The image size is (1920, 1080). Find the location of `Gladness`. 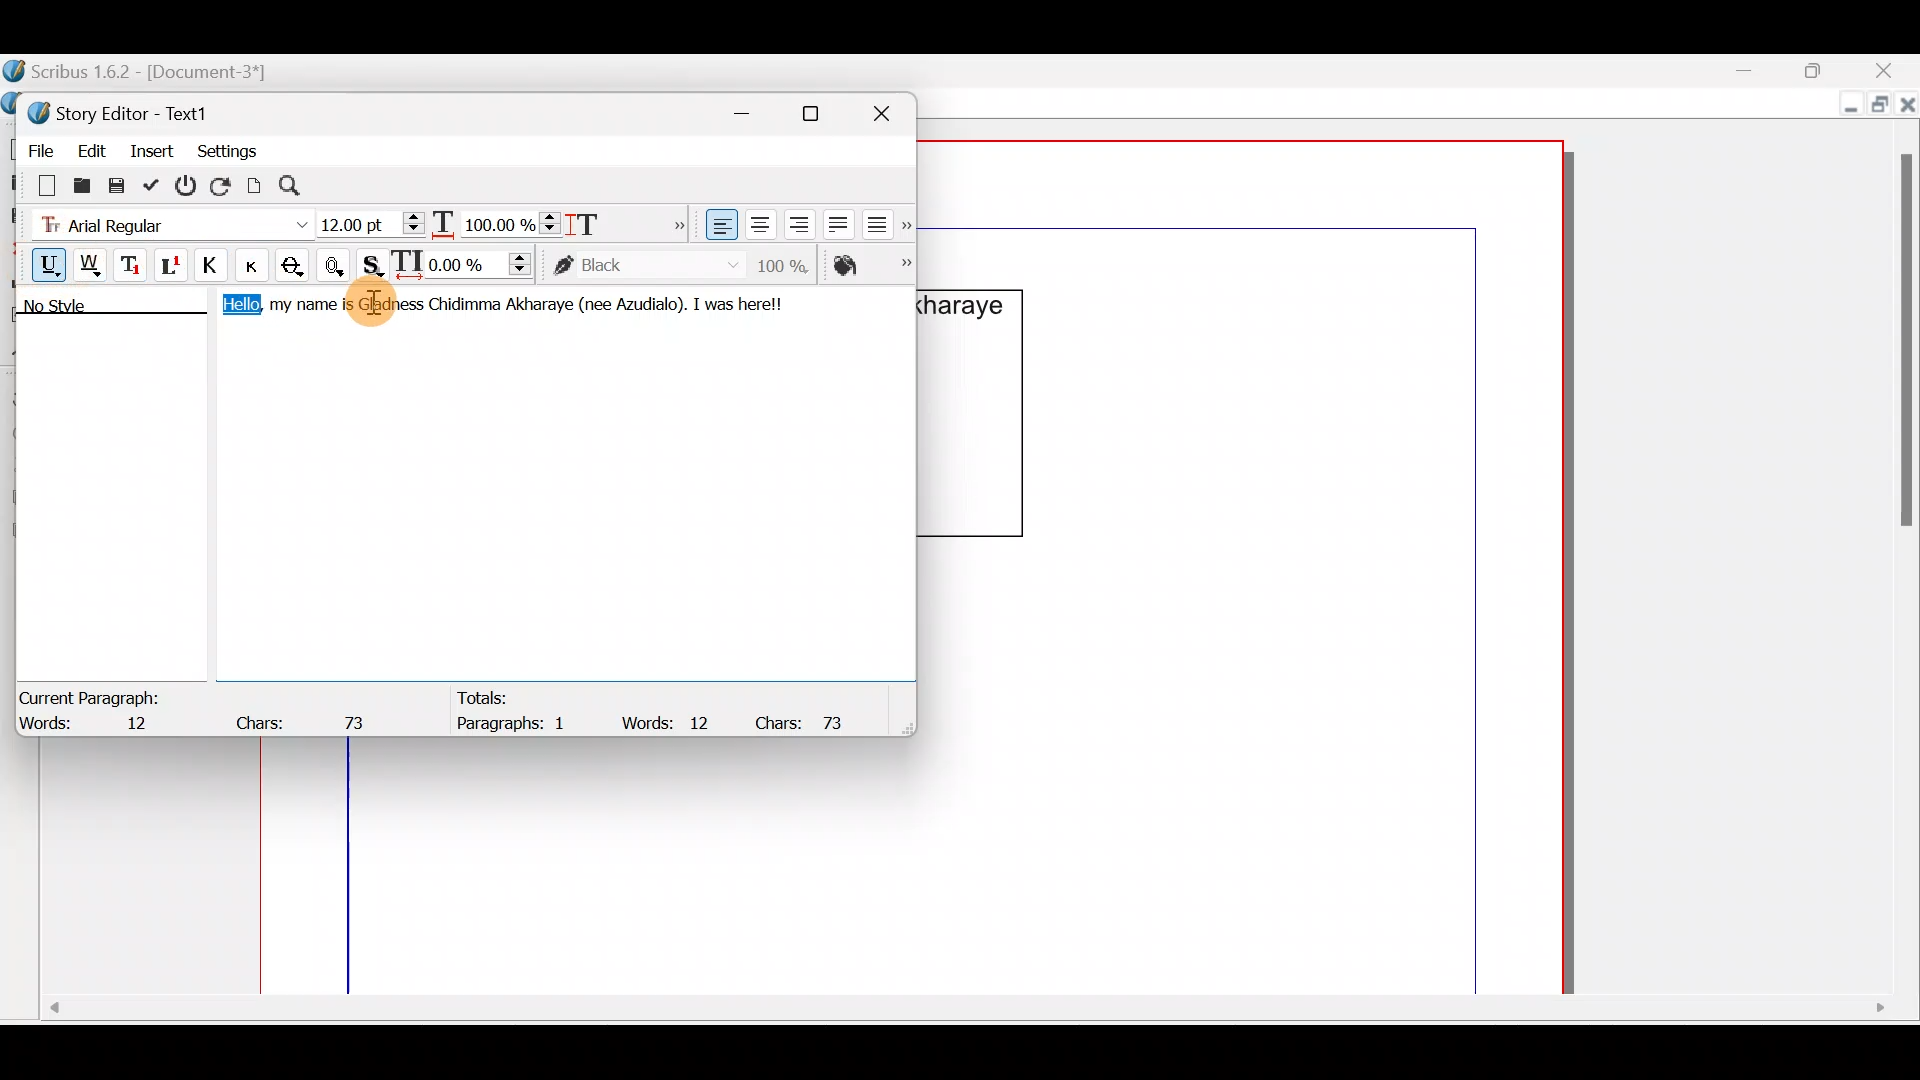

Gladness is located at coordinates (391, 305).